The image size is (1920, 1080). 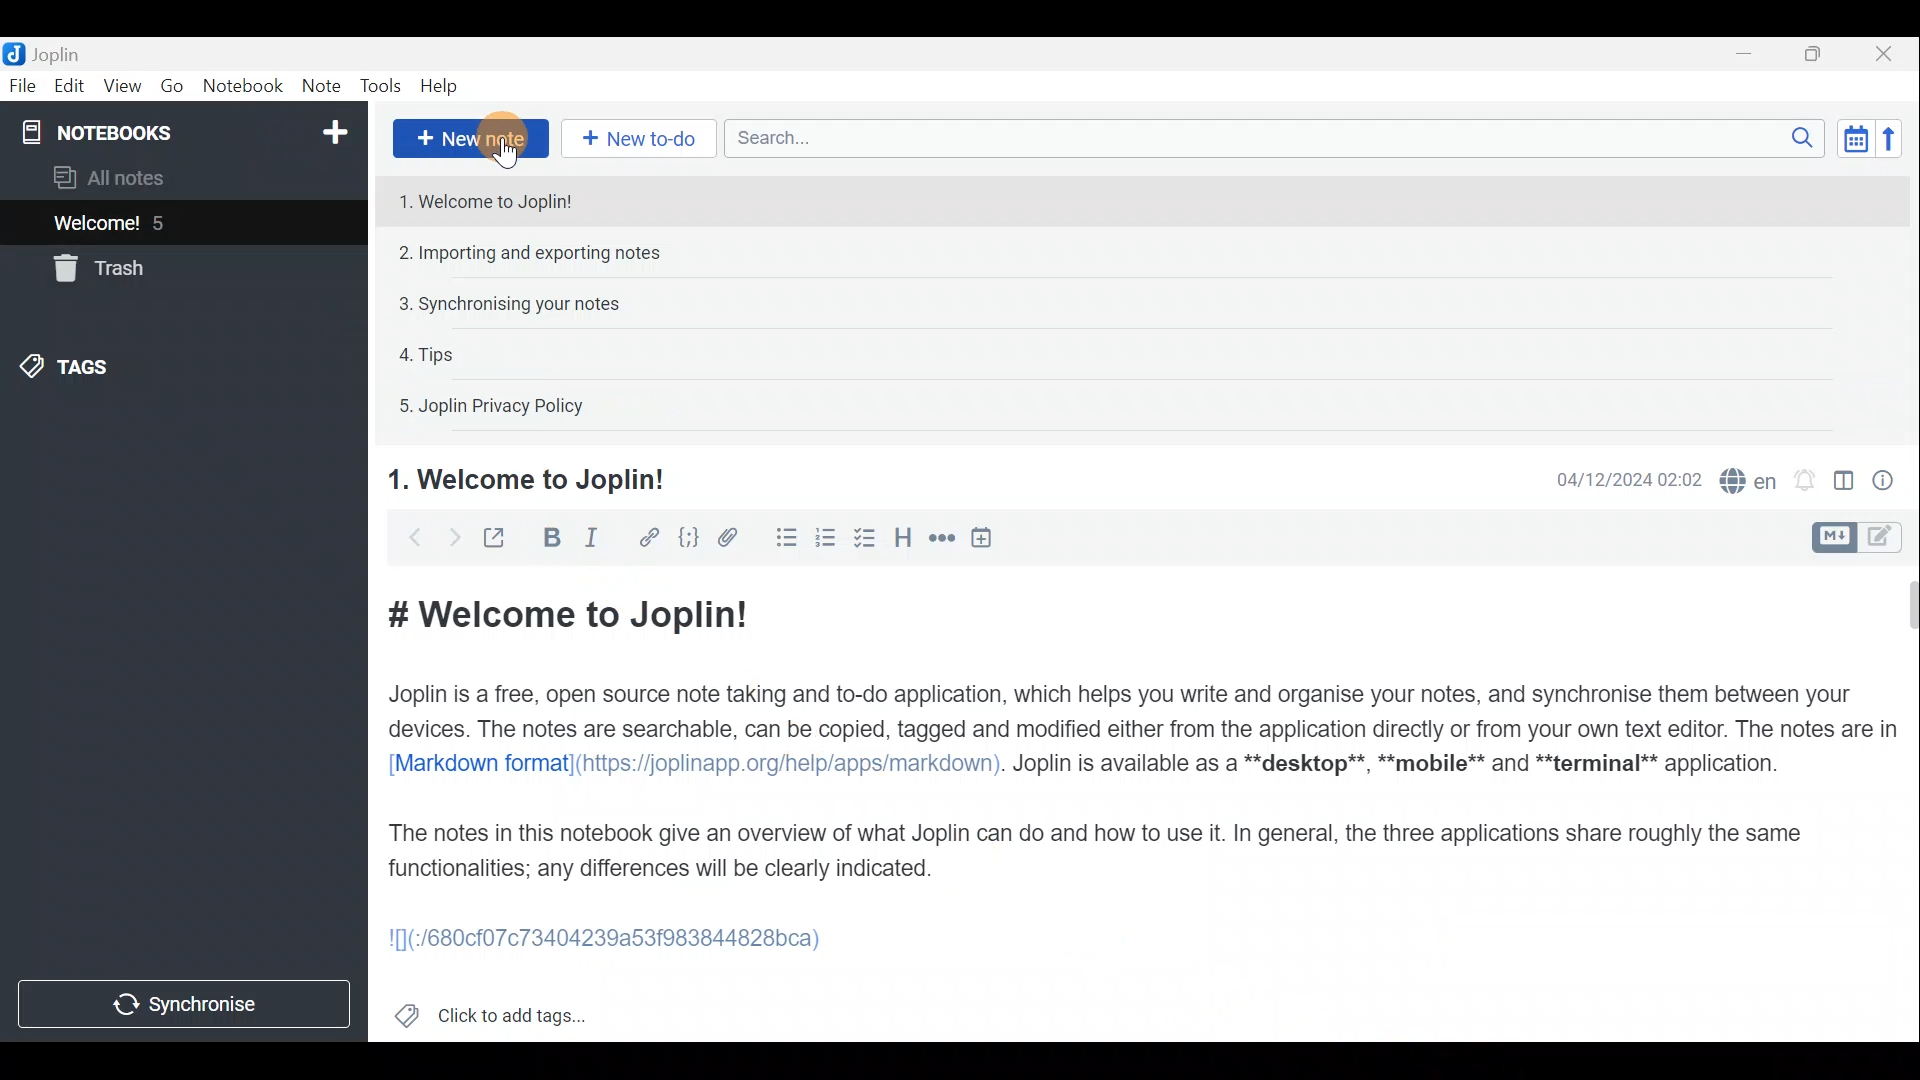 I want to click on # Welcome to Joplin!, so click(x=564, y=614).